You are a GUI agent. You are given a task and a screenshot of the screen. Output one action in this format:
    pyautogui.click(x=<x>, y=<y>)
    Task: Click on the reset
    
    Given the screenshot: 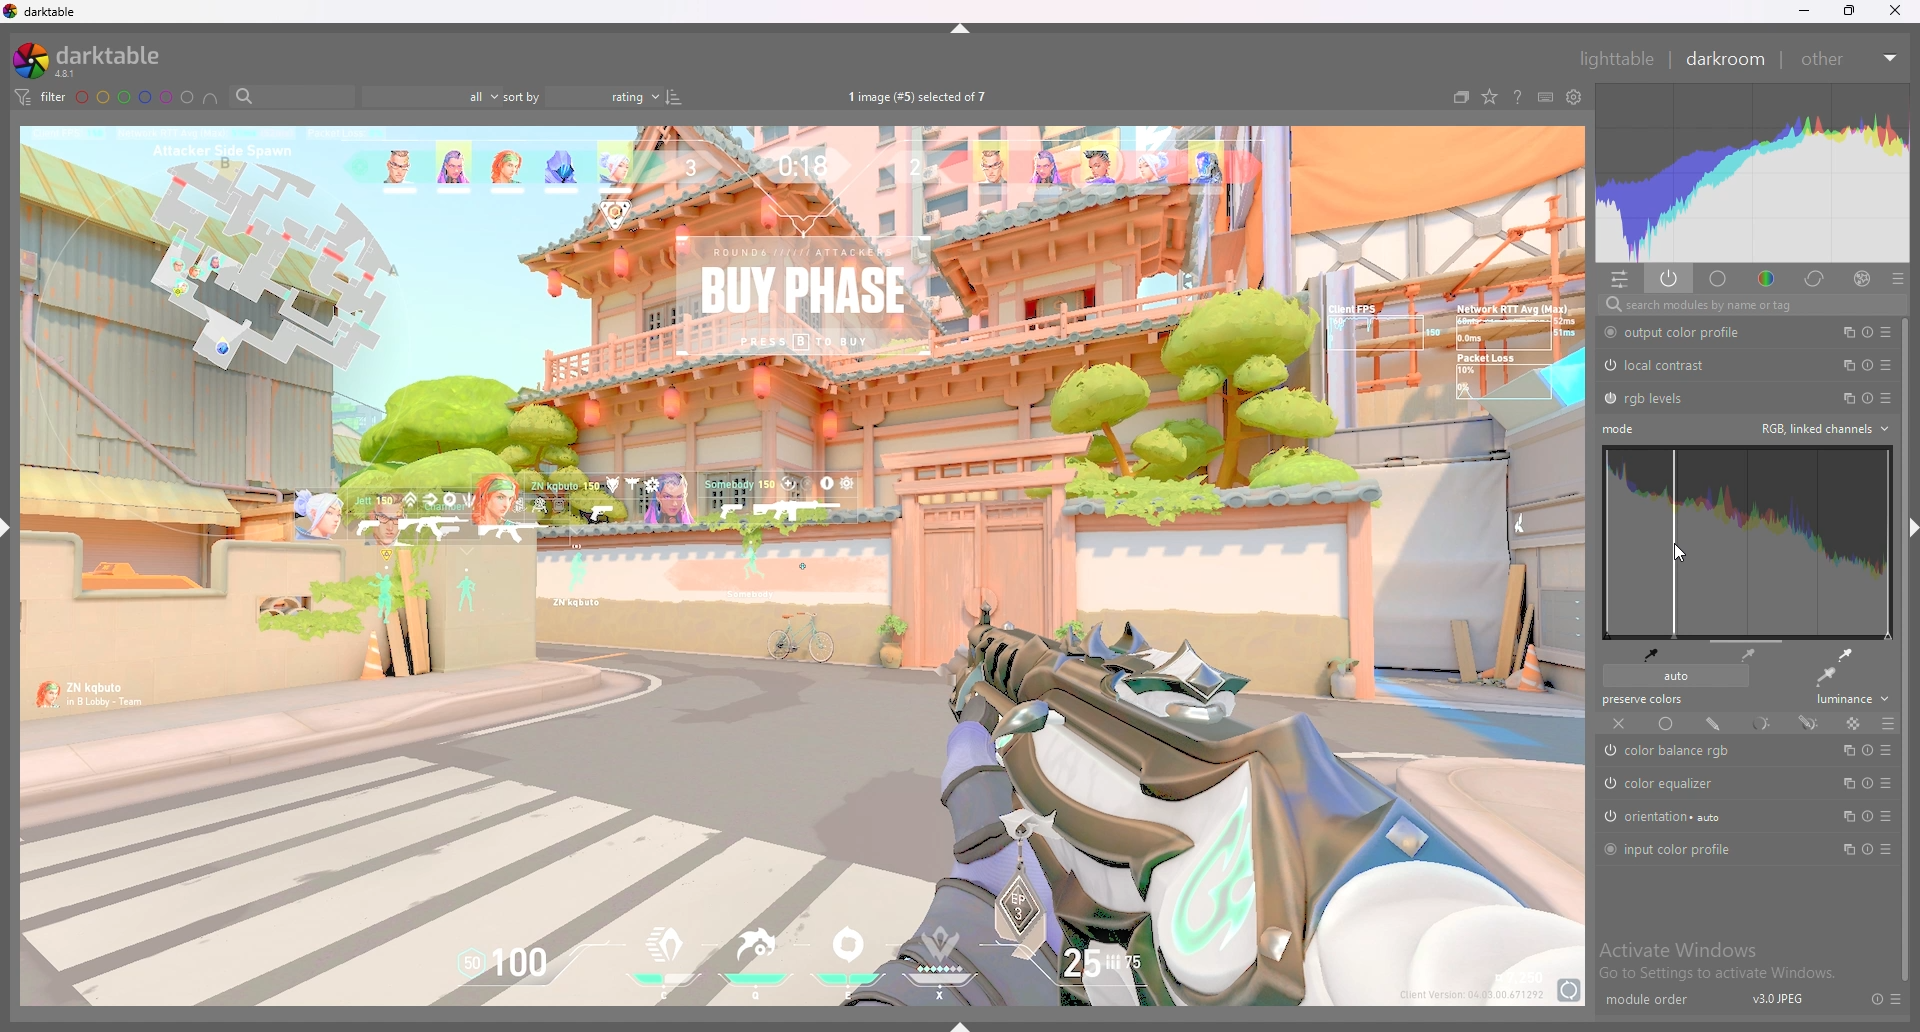 What is the action you would take?
    pyautogui.click(x=1867, y=816)
    